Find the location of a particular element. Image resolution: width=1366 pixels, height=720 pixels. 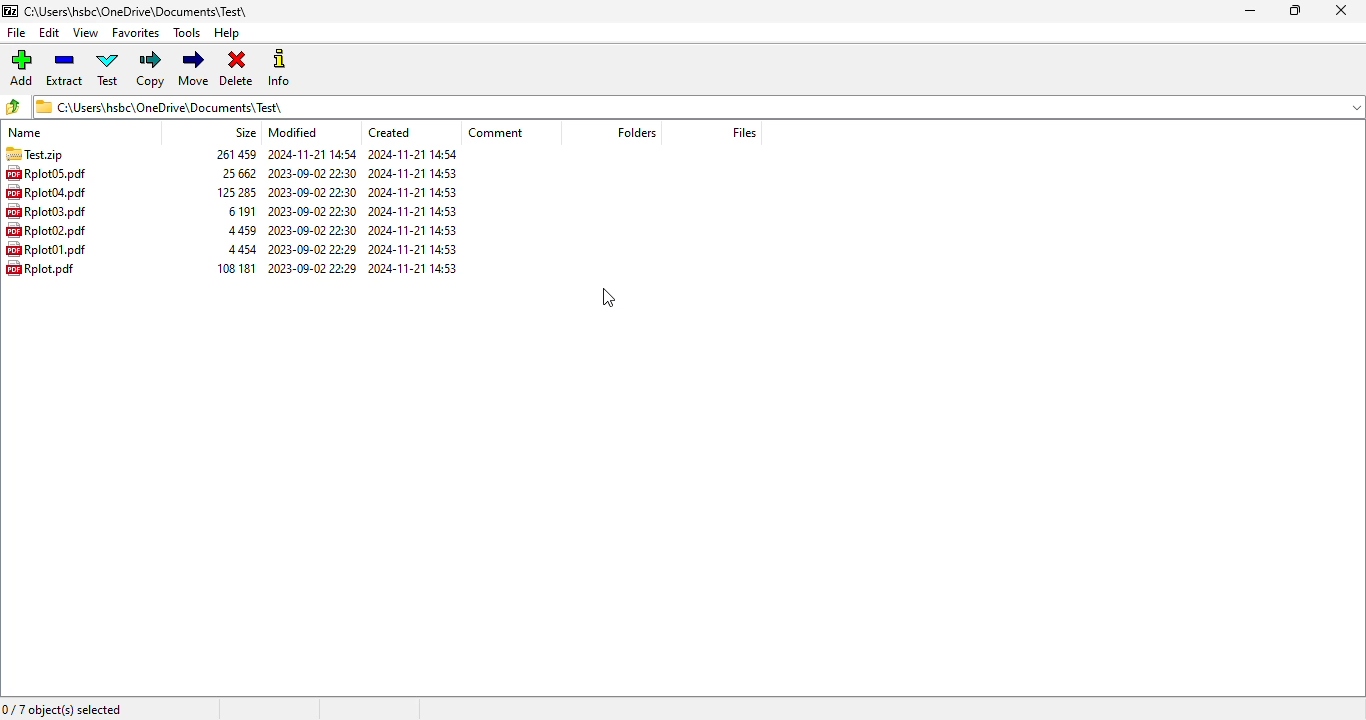

comment is located at coordinates (496, 132).